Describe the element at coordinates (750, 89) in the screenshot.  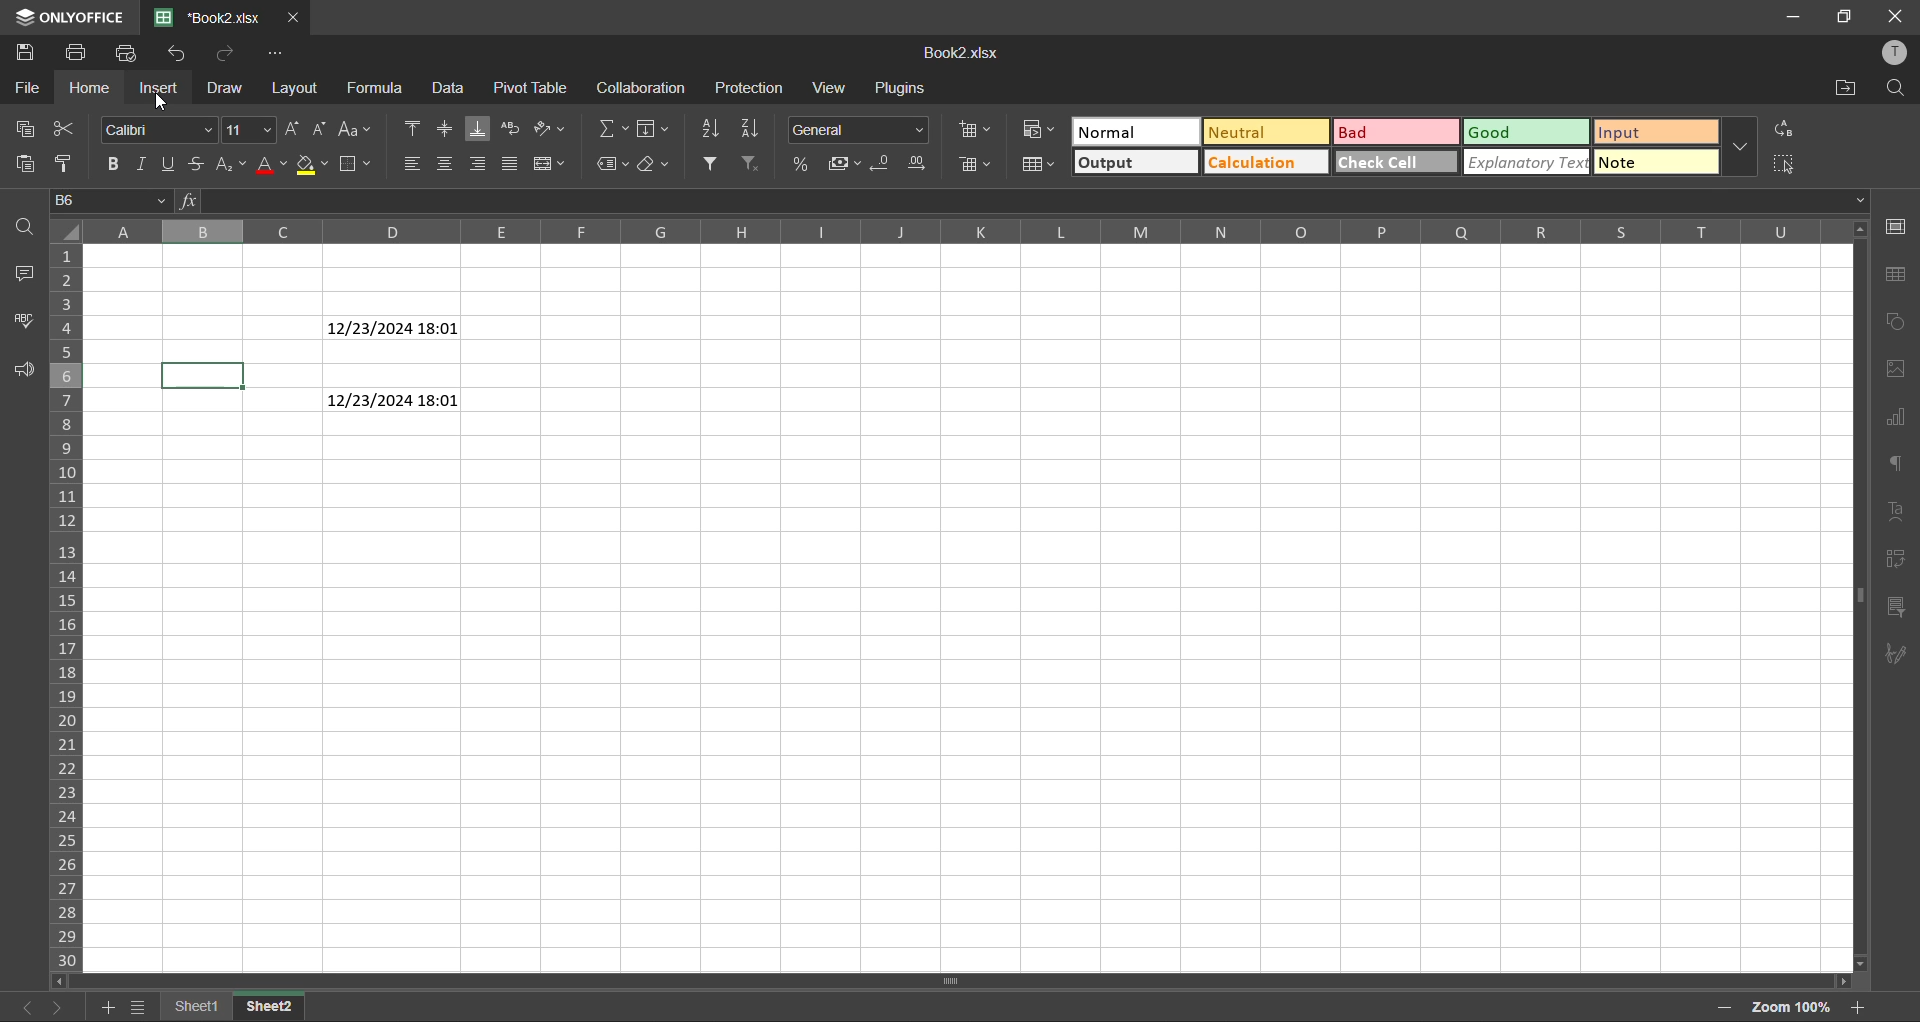
I see `protection` at that location.